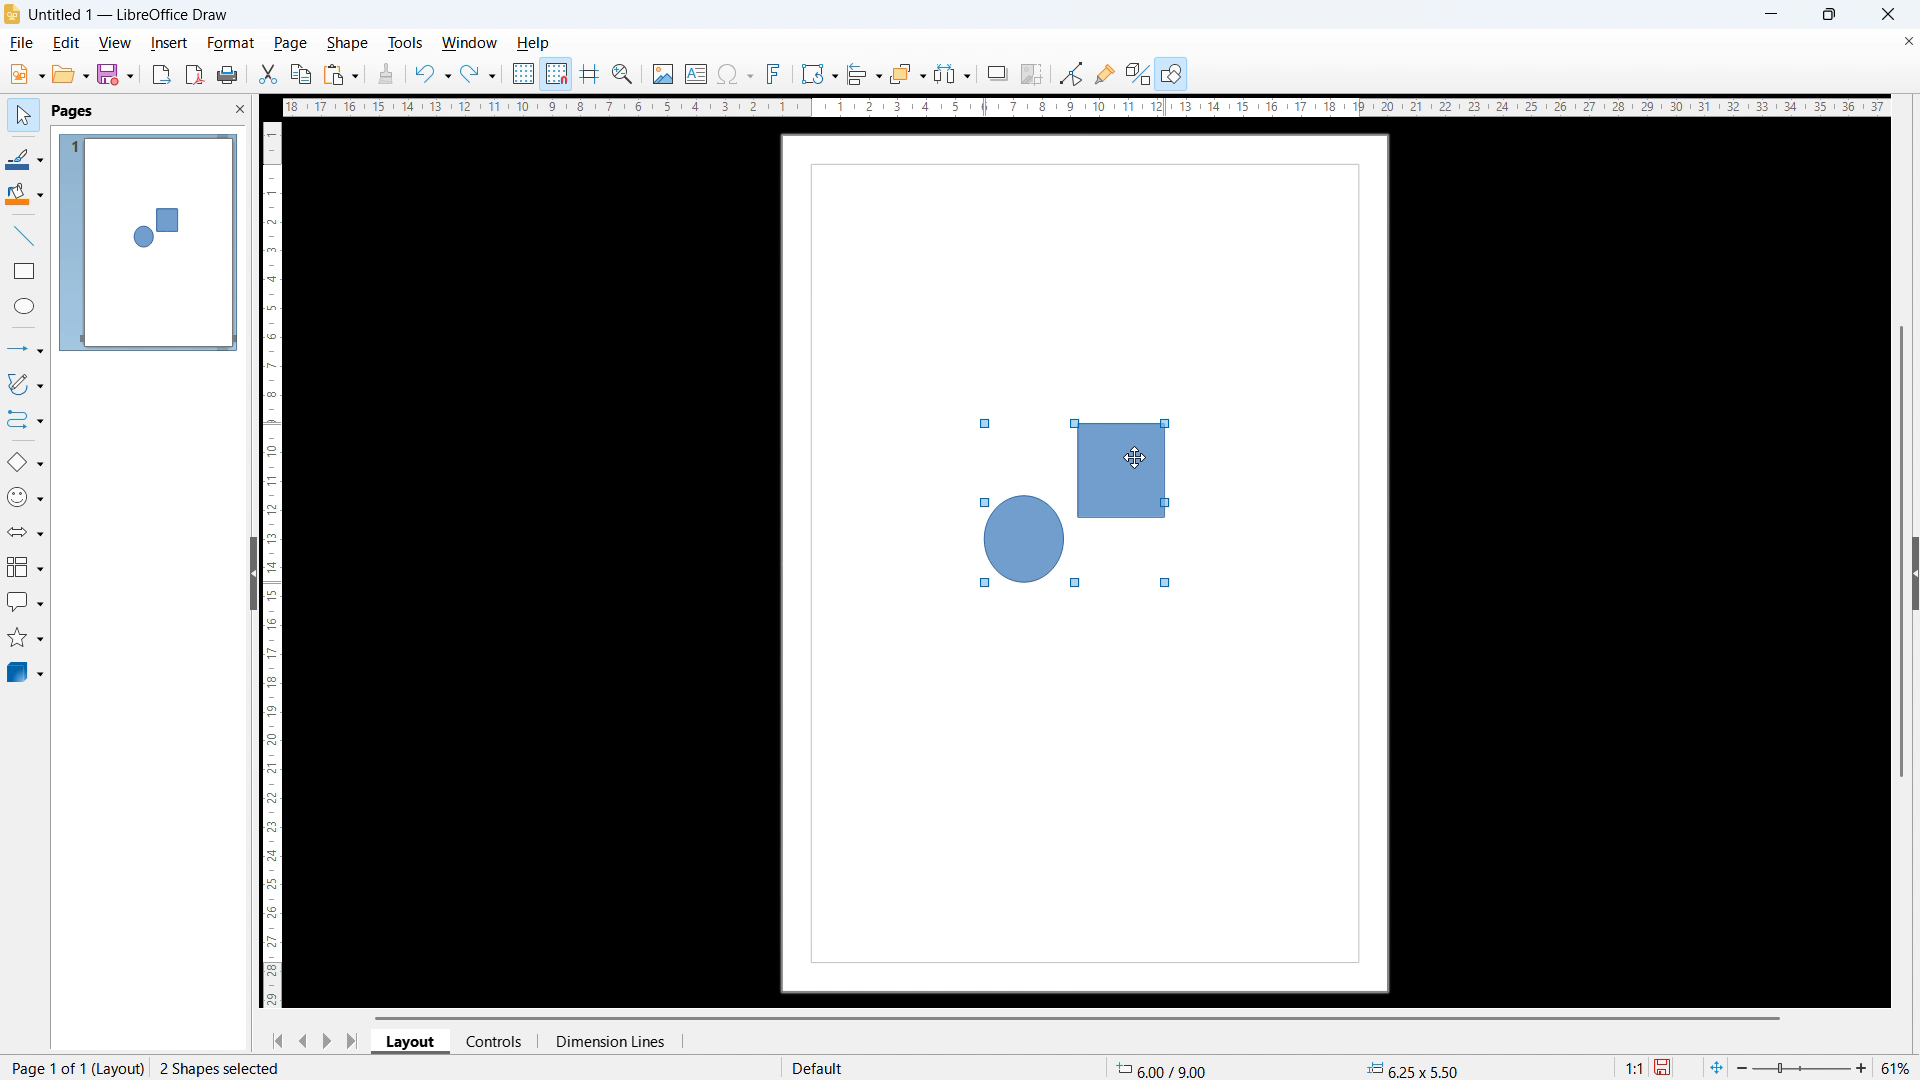 The image size is (1920, 1080). What do you see at coordinates (230, 75) in the screenshot?
I see `print` at bounding box center [230, 75].